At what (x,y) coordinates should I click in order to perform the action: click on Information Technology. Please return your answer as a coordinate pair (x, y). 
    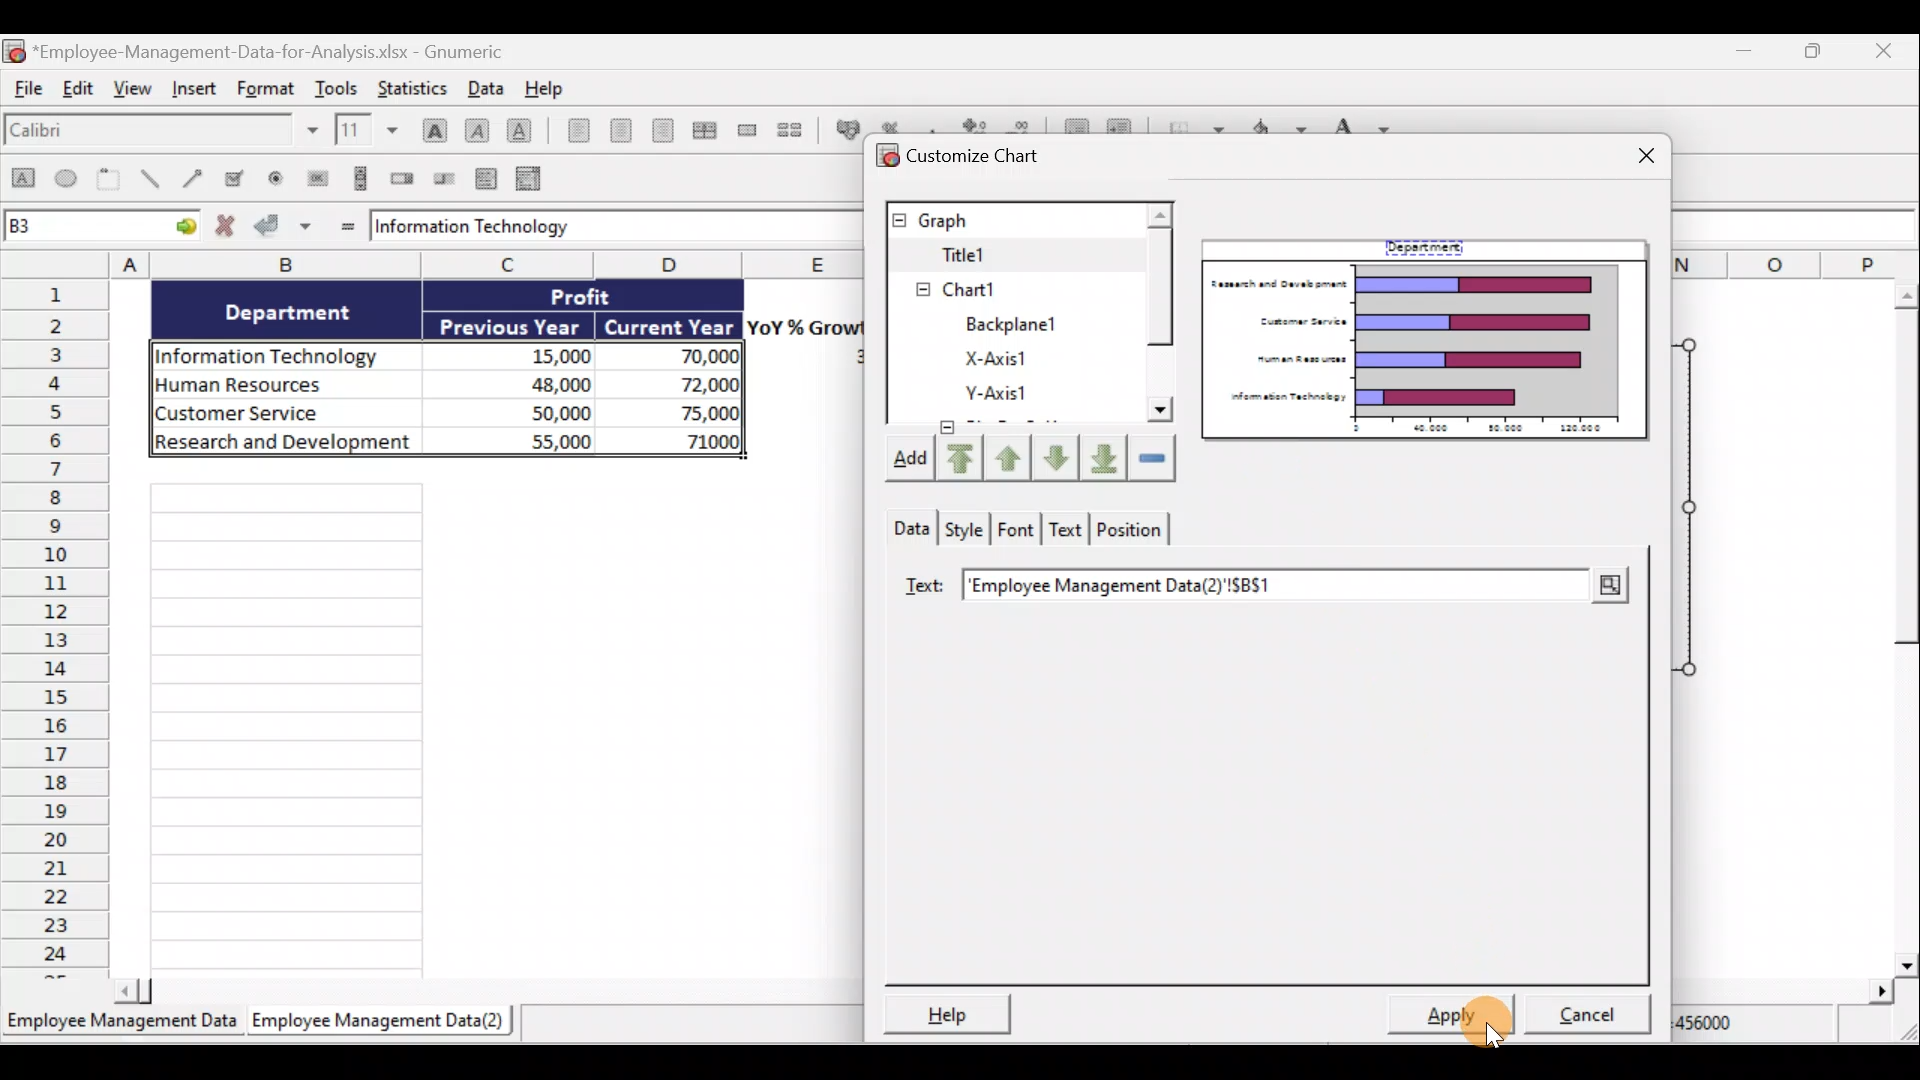
    Looking at the image, I should click on (276, 351).